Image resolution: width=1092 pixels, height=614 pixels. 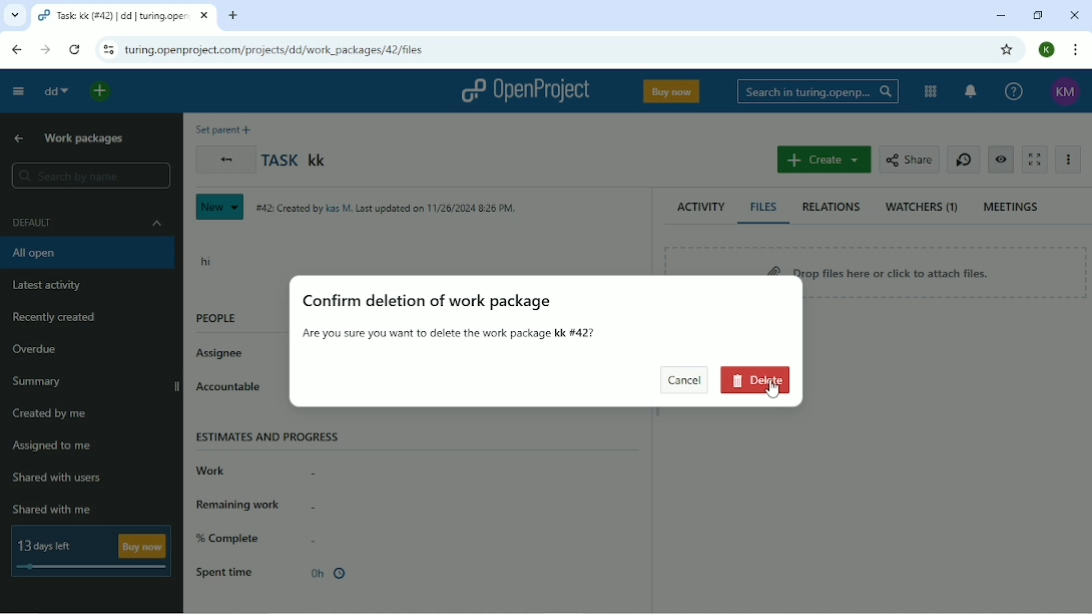 What do you see at coordinates (454, 334) in the screenshot?
I see `Are you sure you want to delete the work package kk #42?` at bounding box center [454, 334].